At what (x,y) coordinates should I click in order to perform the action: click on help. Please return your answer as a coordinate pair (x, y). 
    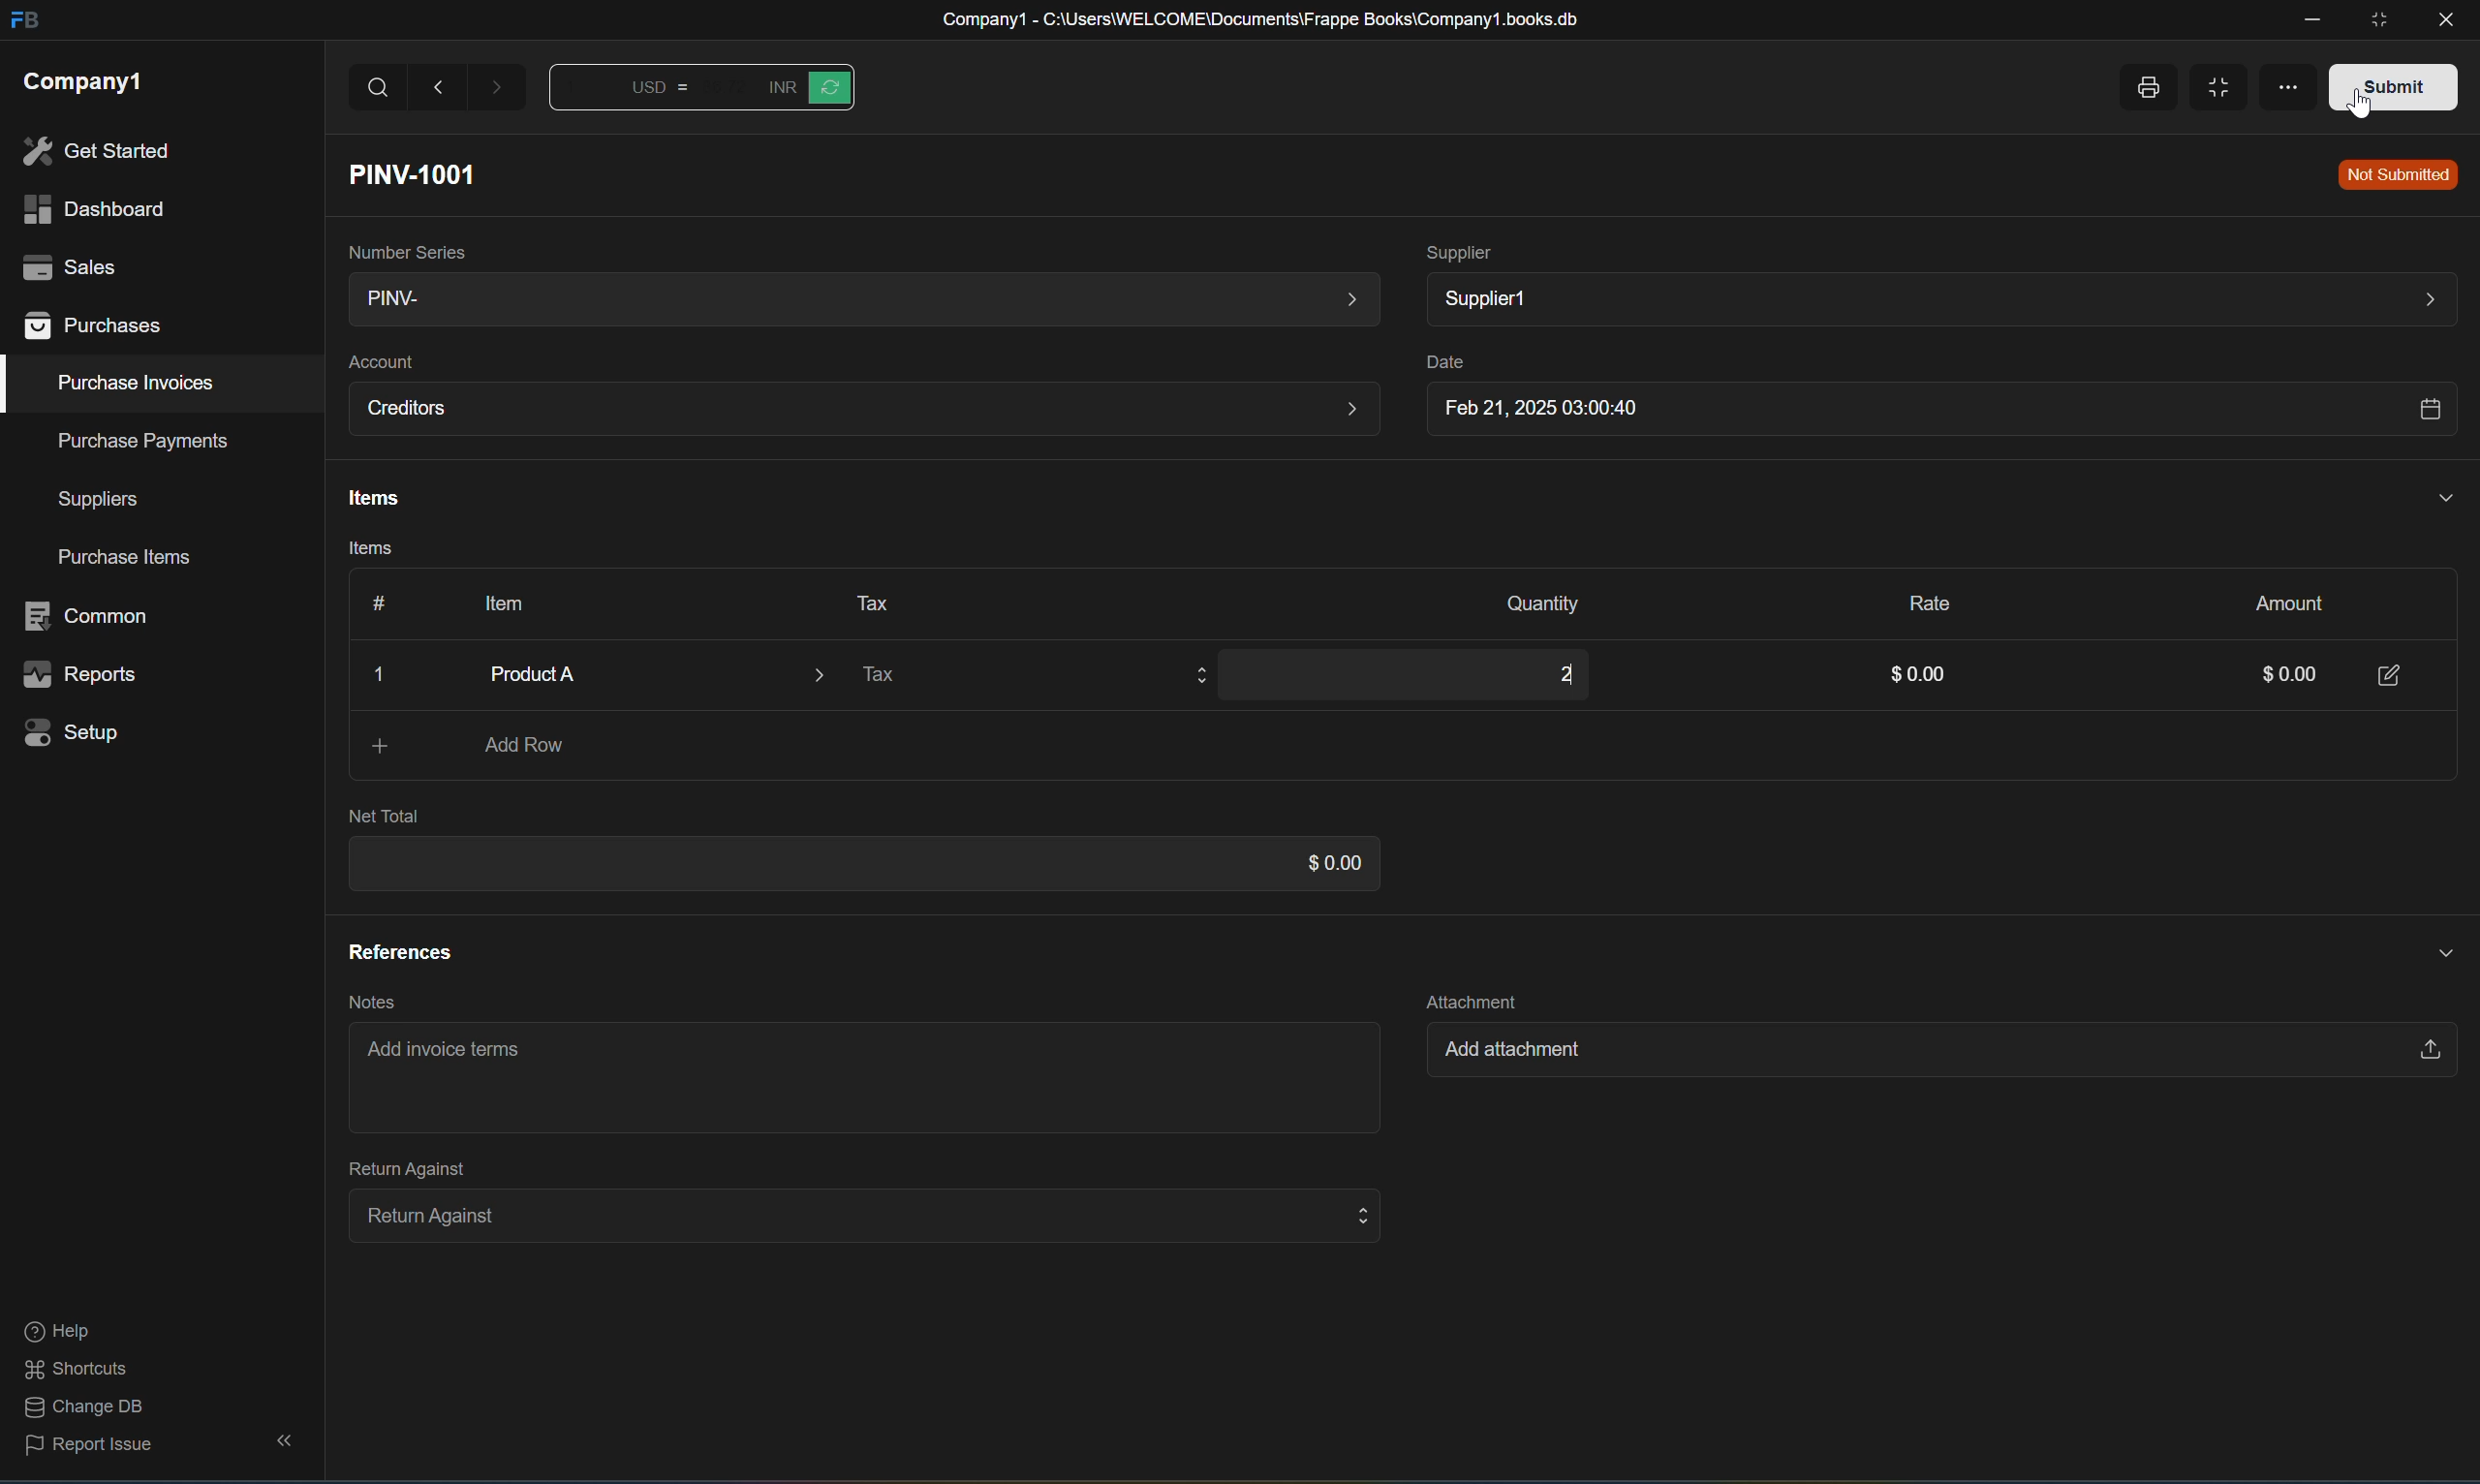
    Looking at the image, I should click on (56, 1333).